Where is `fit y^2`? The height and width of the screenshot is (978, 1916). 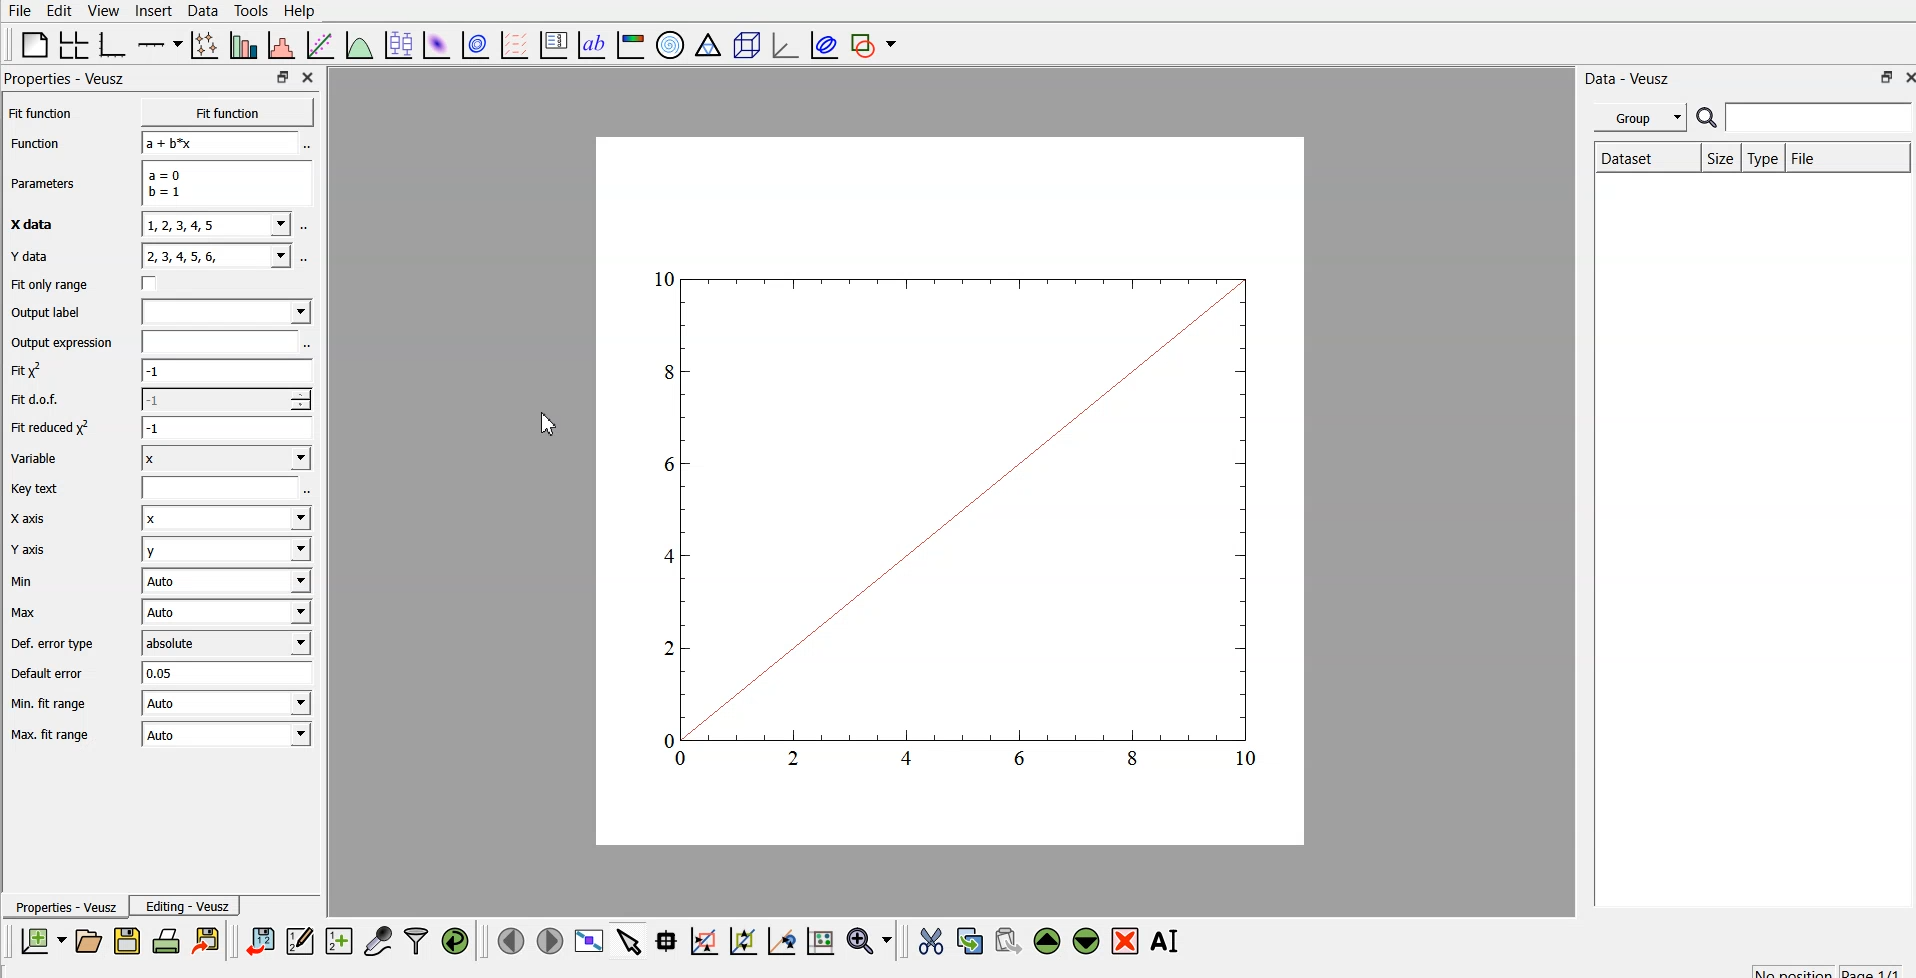 fit y^2 is located at coordinates (48, 372).